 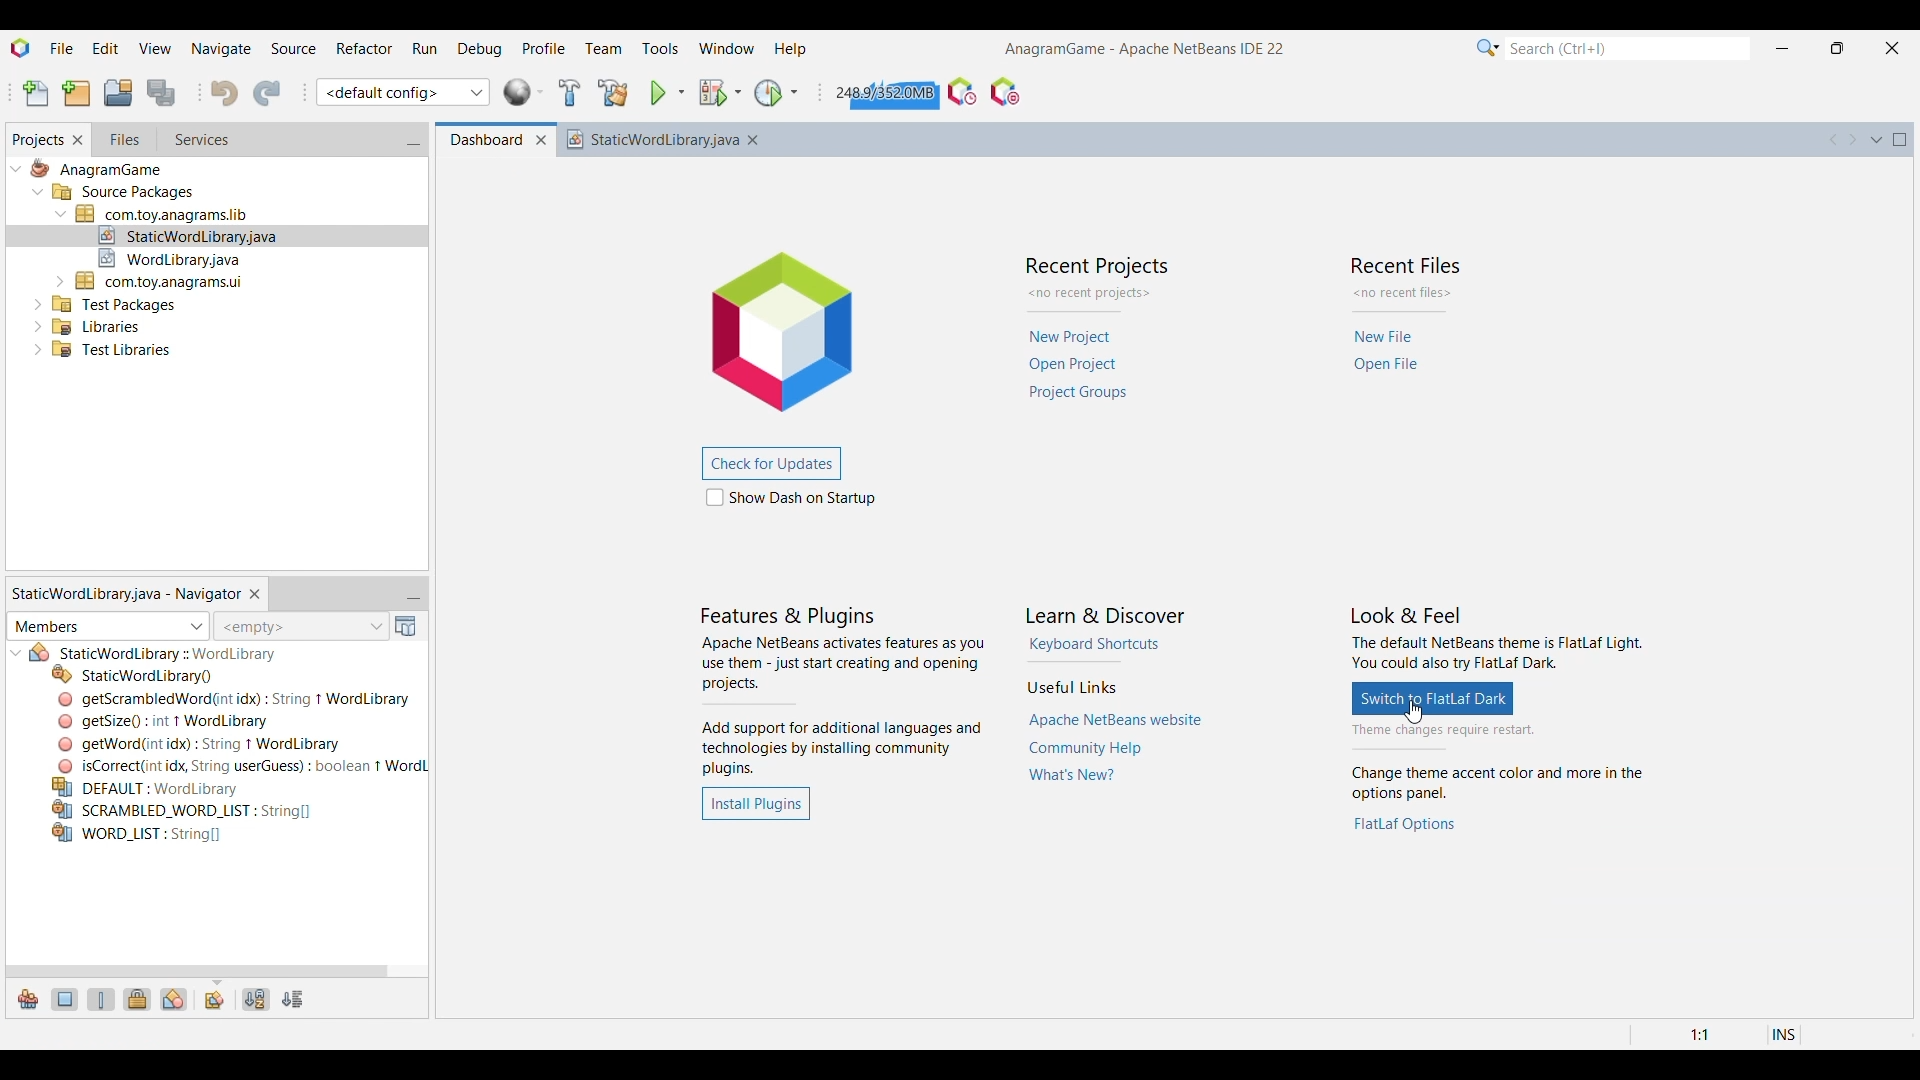 I want to click on Help menu, so click(x=791, y=51).